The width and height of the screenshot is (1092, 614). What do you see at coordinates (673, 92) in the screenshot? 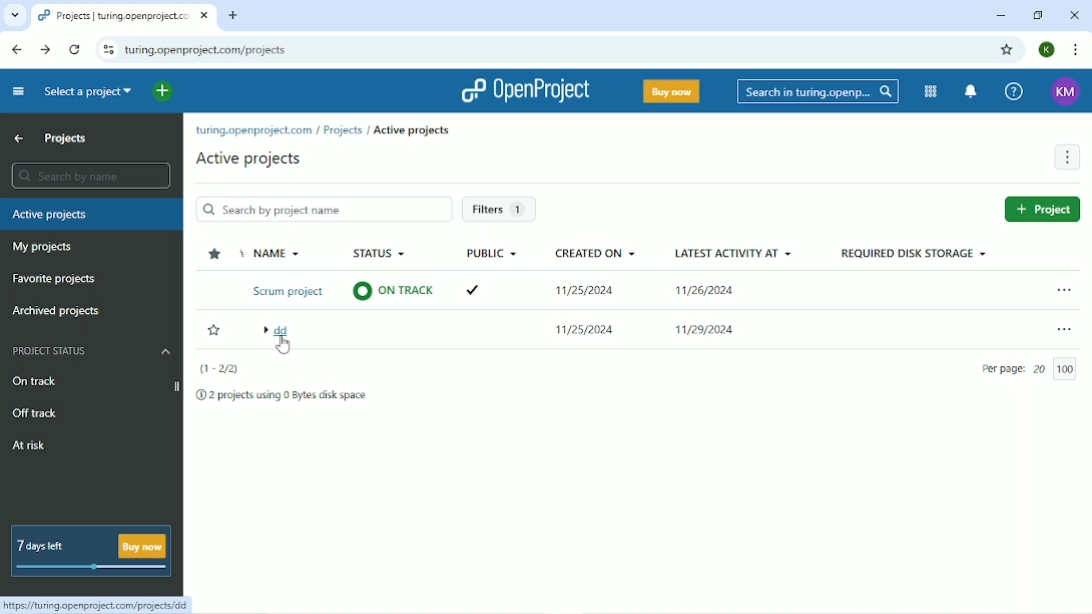
I see `Buy now` at bounding box center [673, 92].